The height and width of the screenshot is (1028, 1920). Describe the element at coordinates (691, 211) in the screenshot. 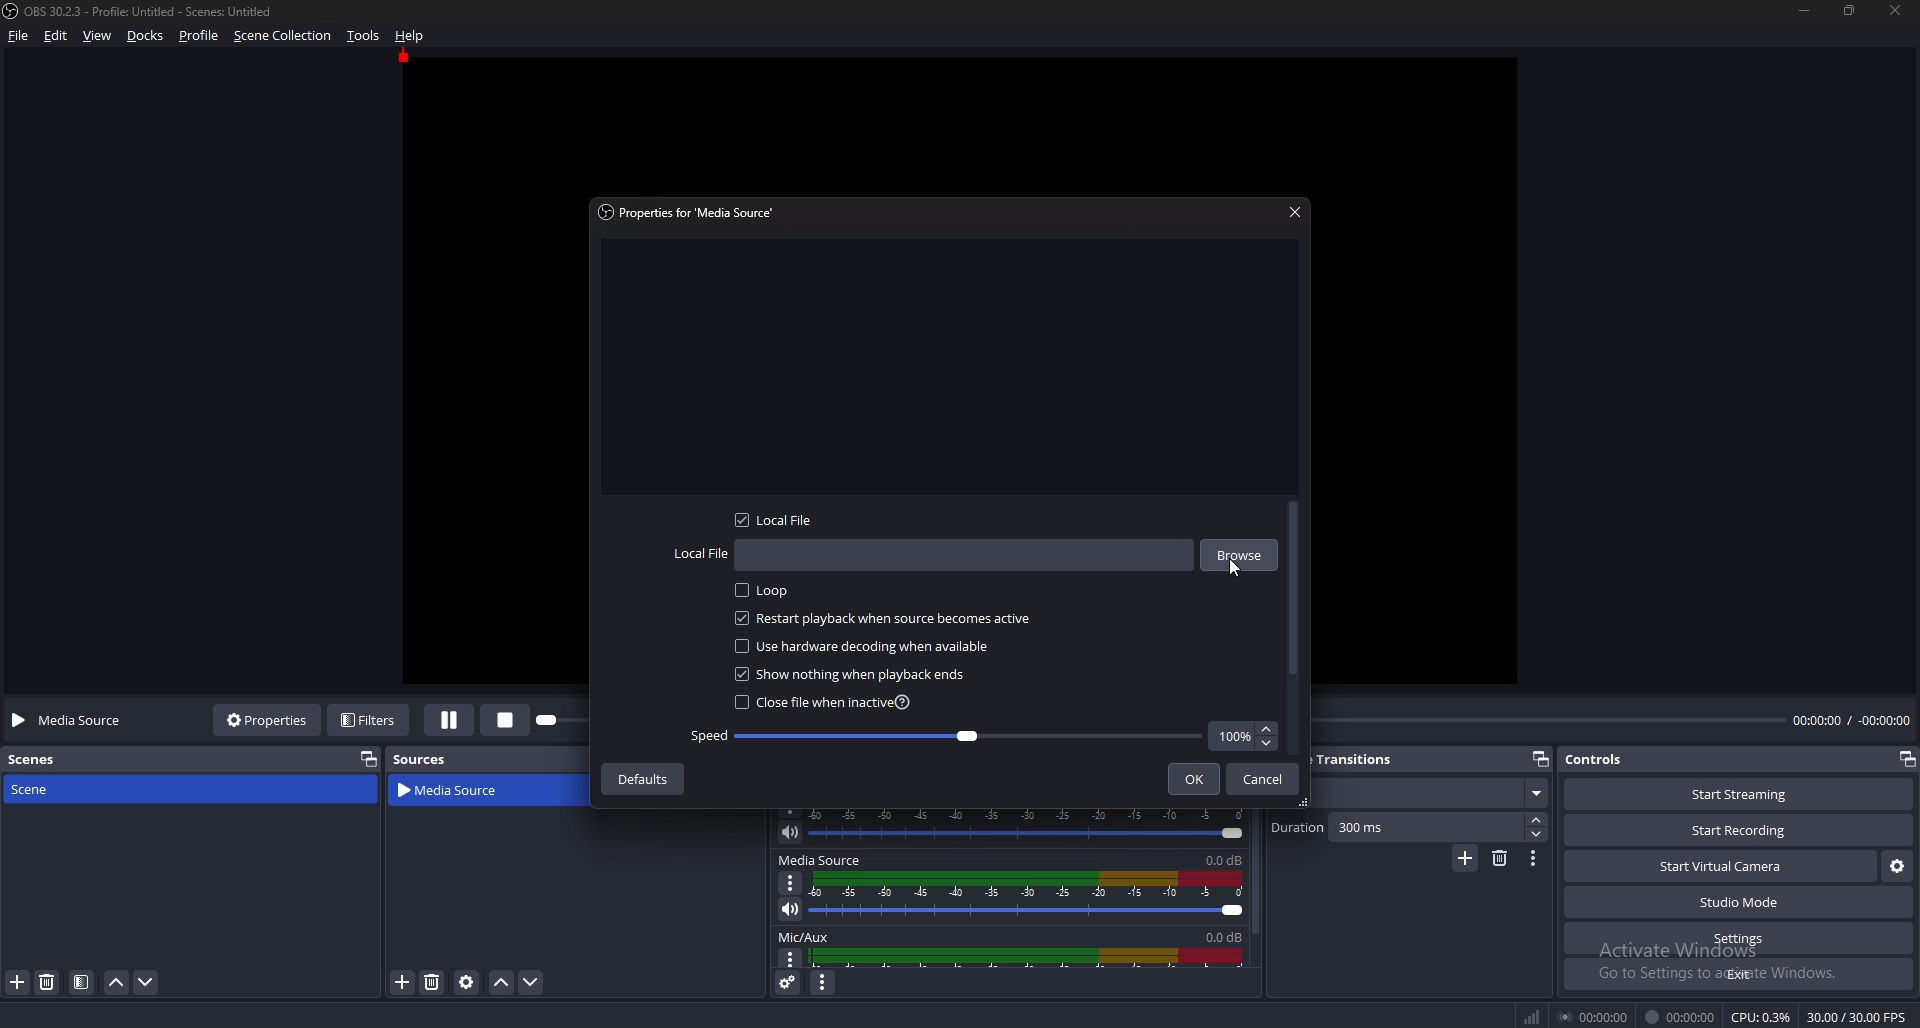

I see `Properties for 'media source'` at that location.